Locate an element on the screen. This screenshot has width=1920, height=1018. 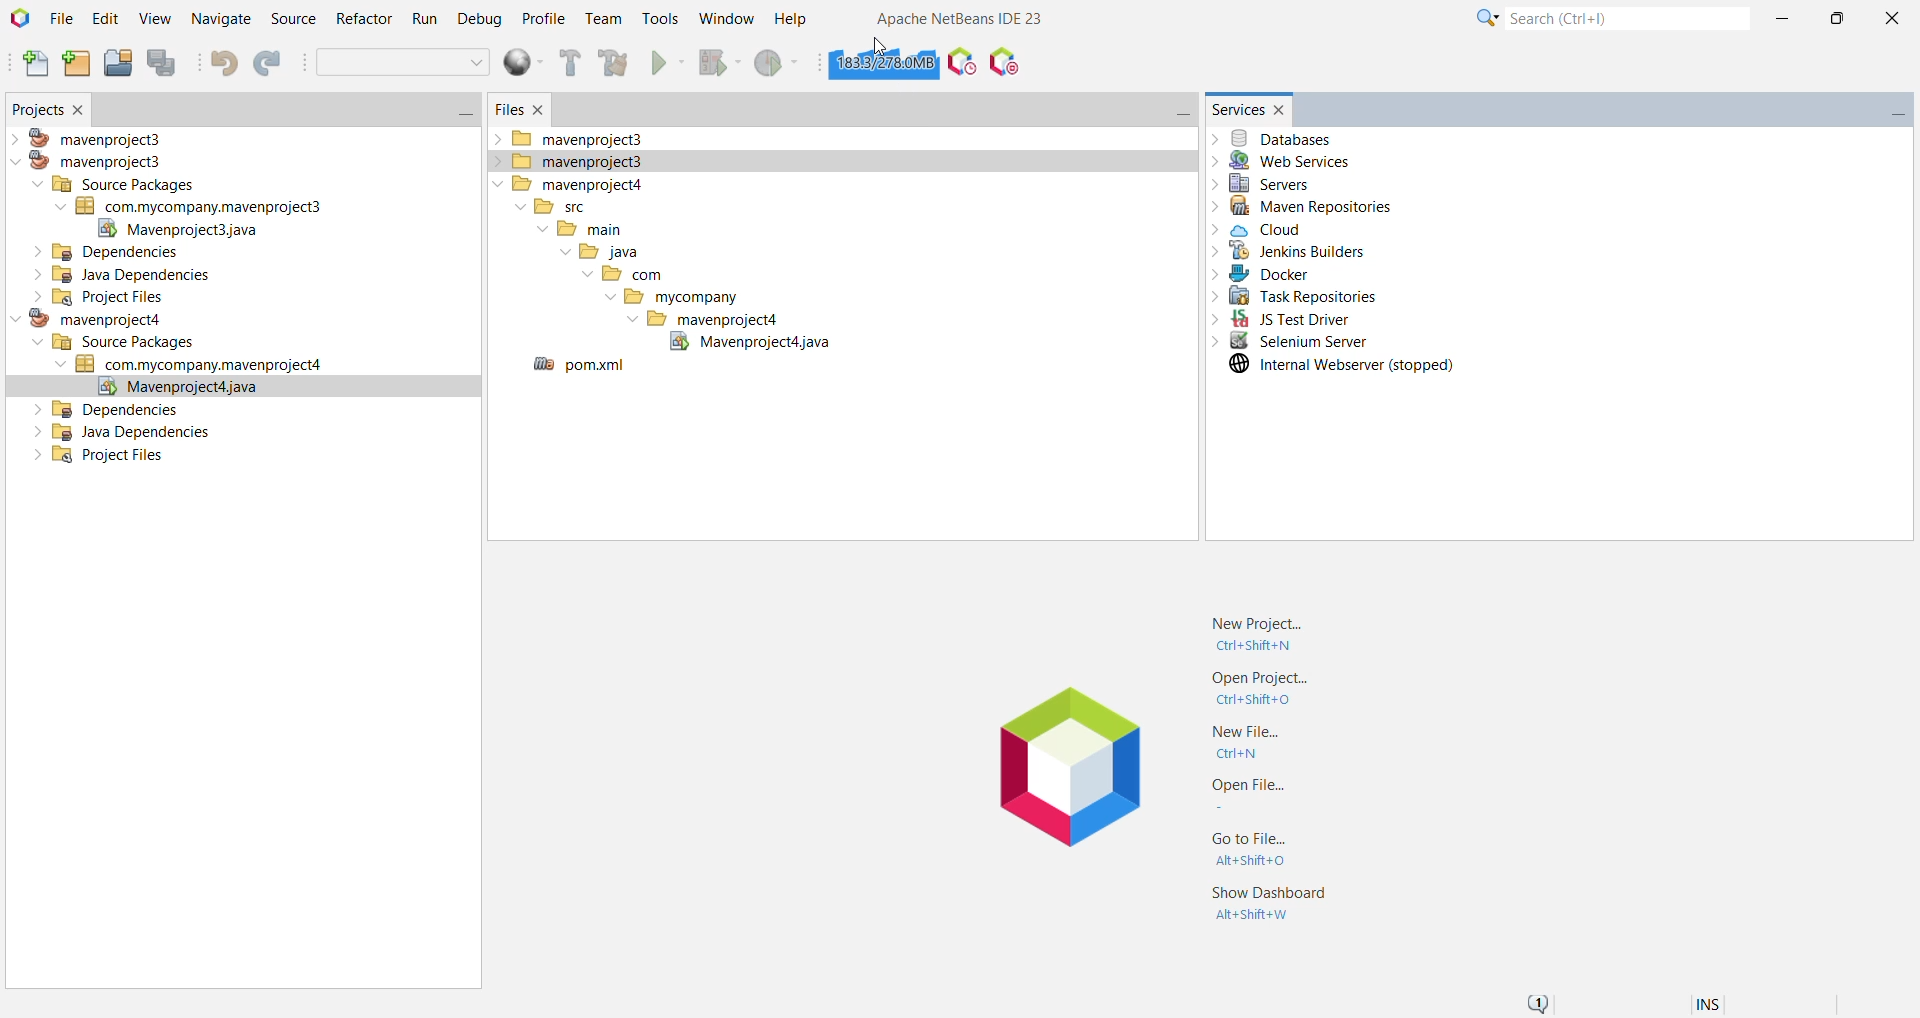
File is located at coordinates (62, 19).